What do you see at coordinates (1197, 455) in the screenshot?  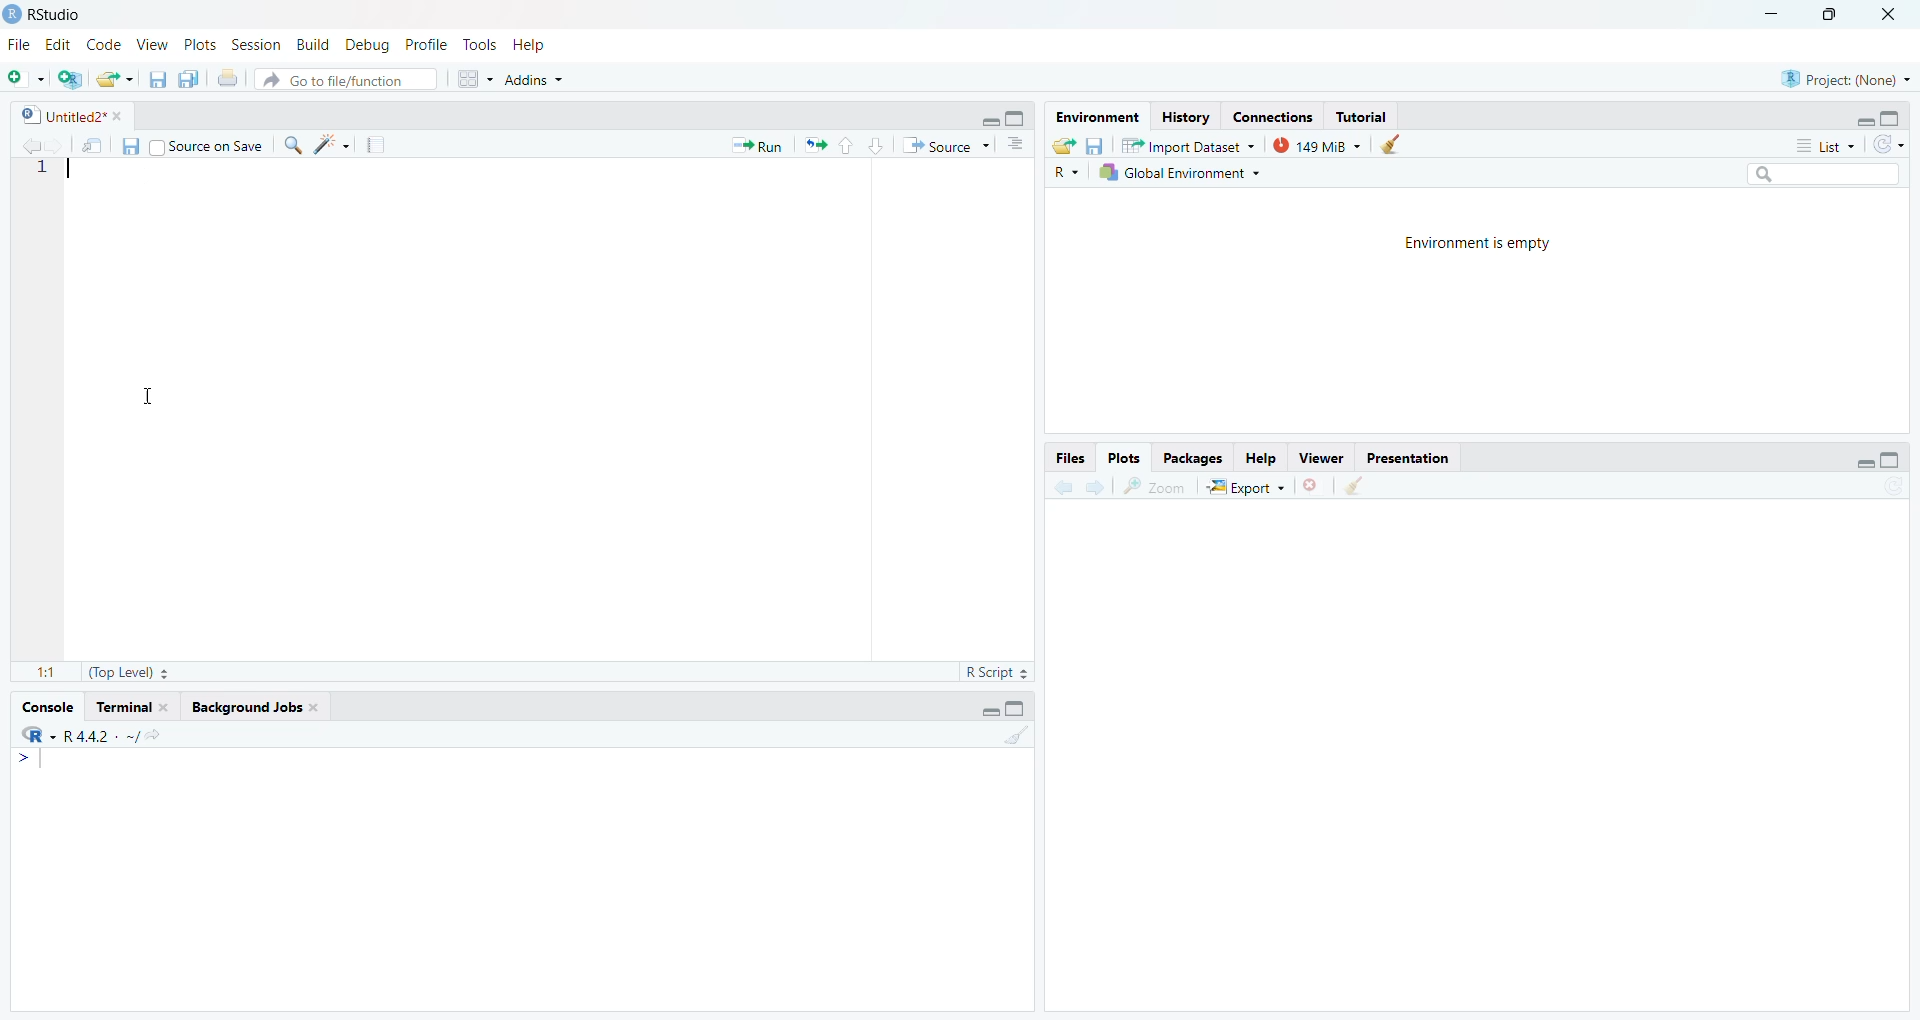 I see `Packages` at bounding box center [1197, 455].